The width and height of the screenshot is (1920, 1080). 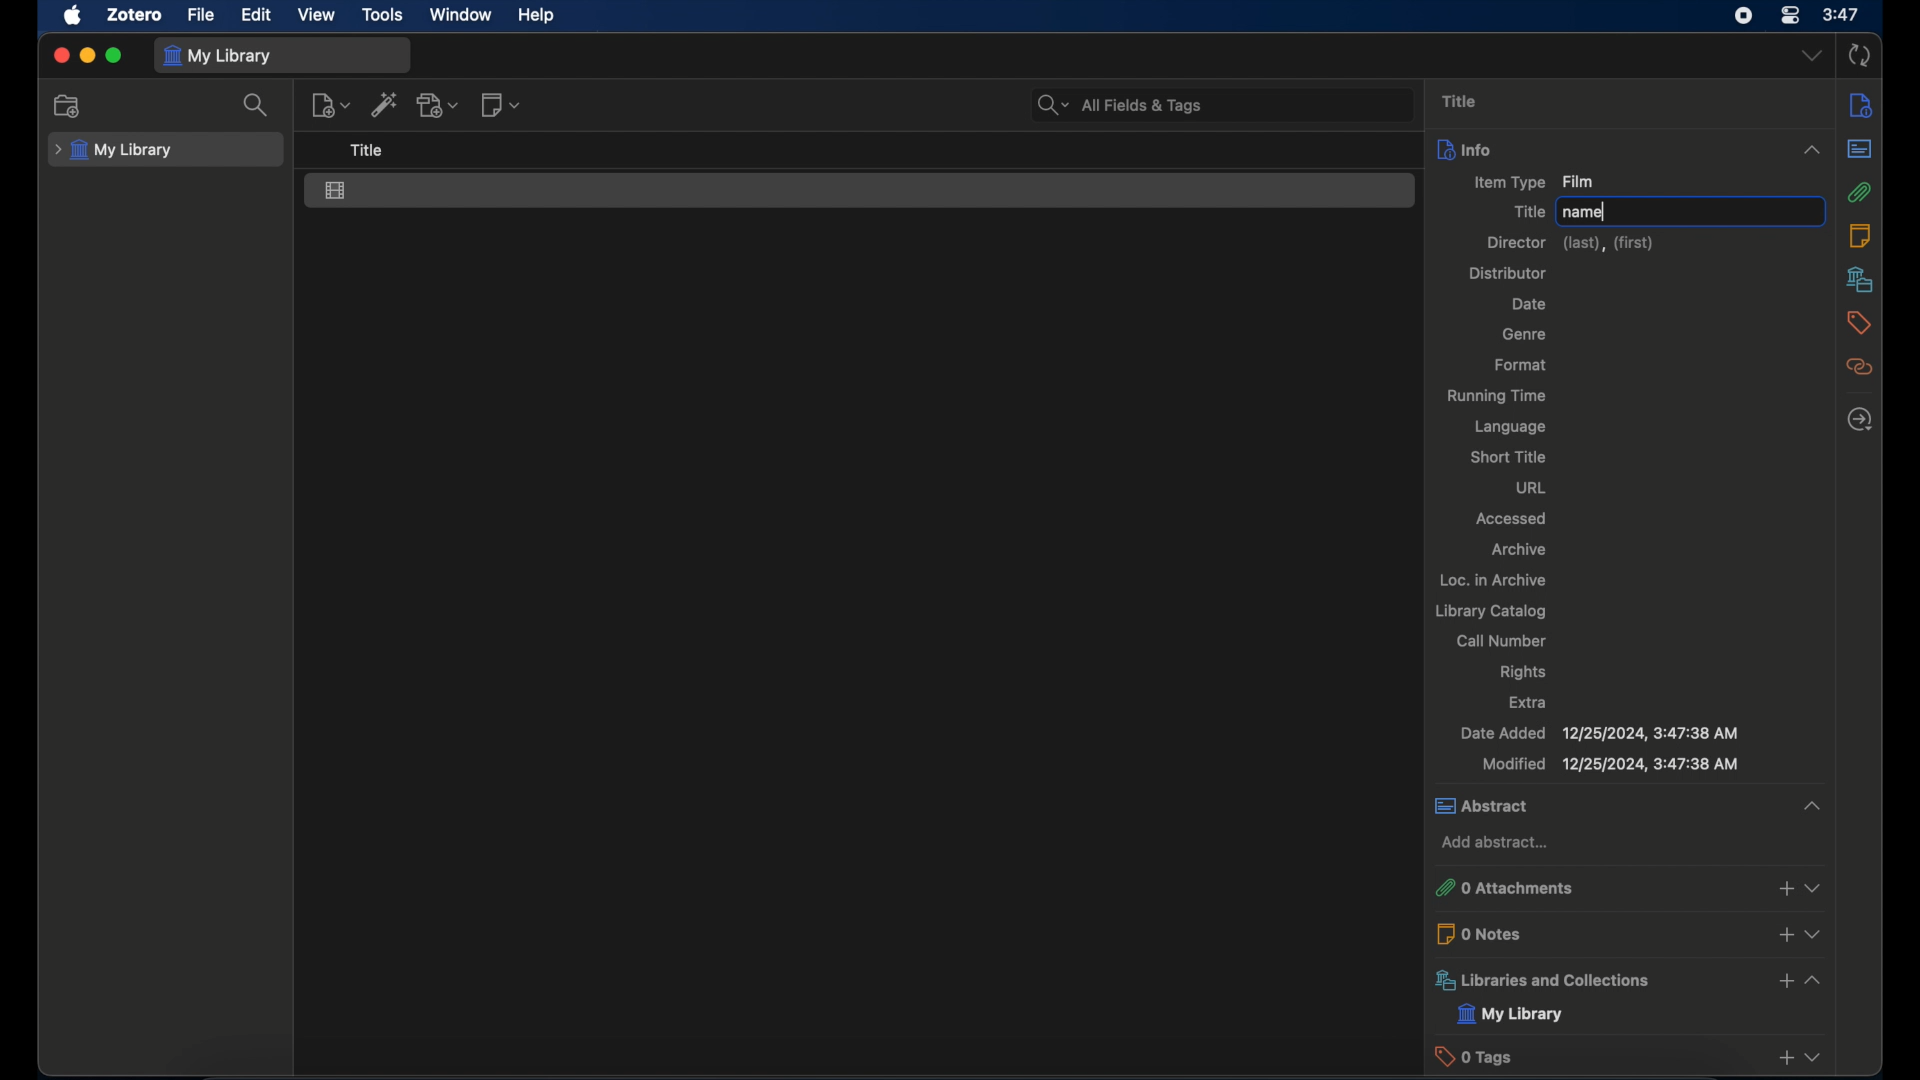 What do you see at coordinates (86, 55) in the screenshot?
I see `minimize` at bounding box center [86, 55].